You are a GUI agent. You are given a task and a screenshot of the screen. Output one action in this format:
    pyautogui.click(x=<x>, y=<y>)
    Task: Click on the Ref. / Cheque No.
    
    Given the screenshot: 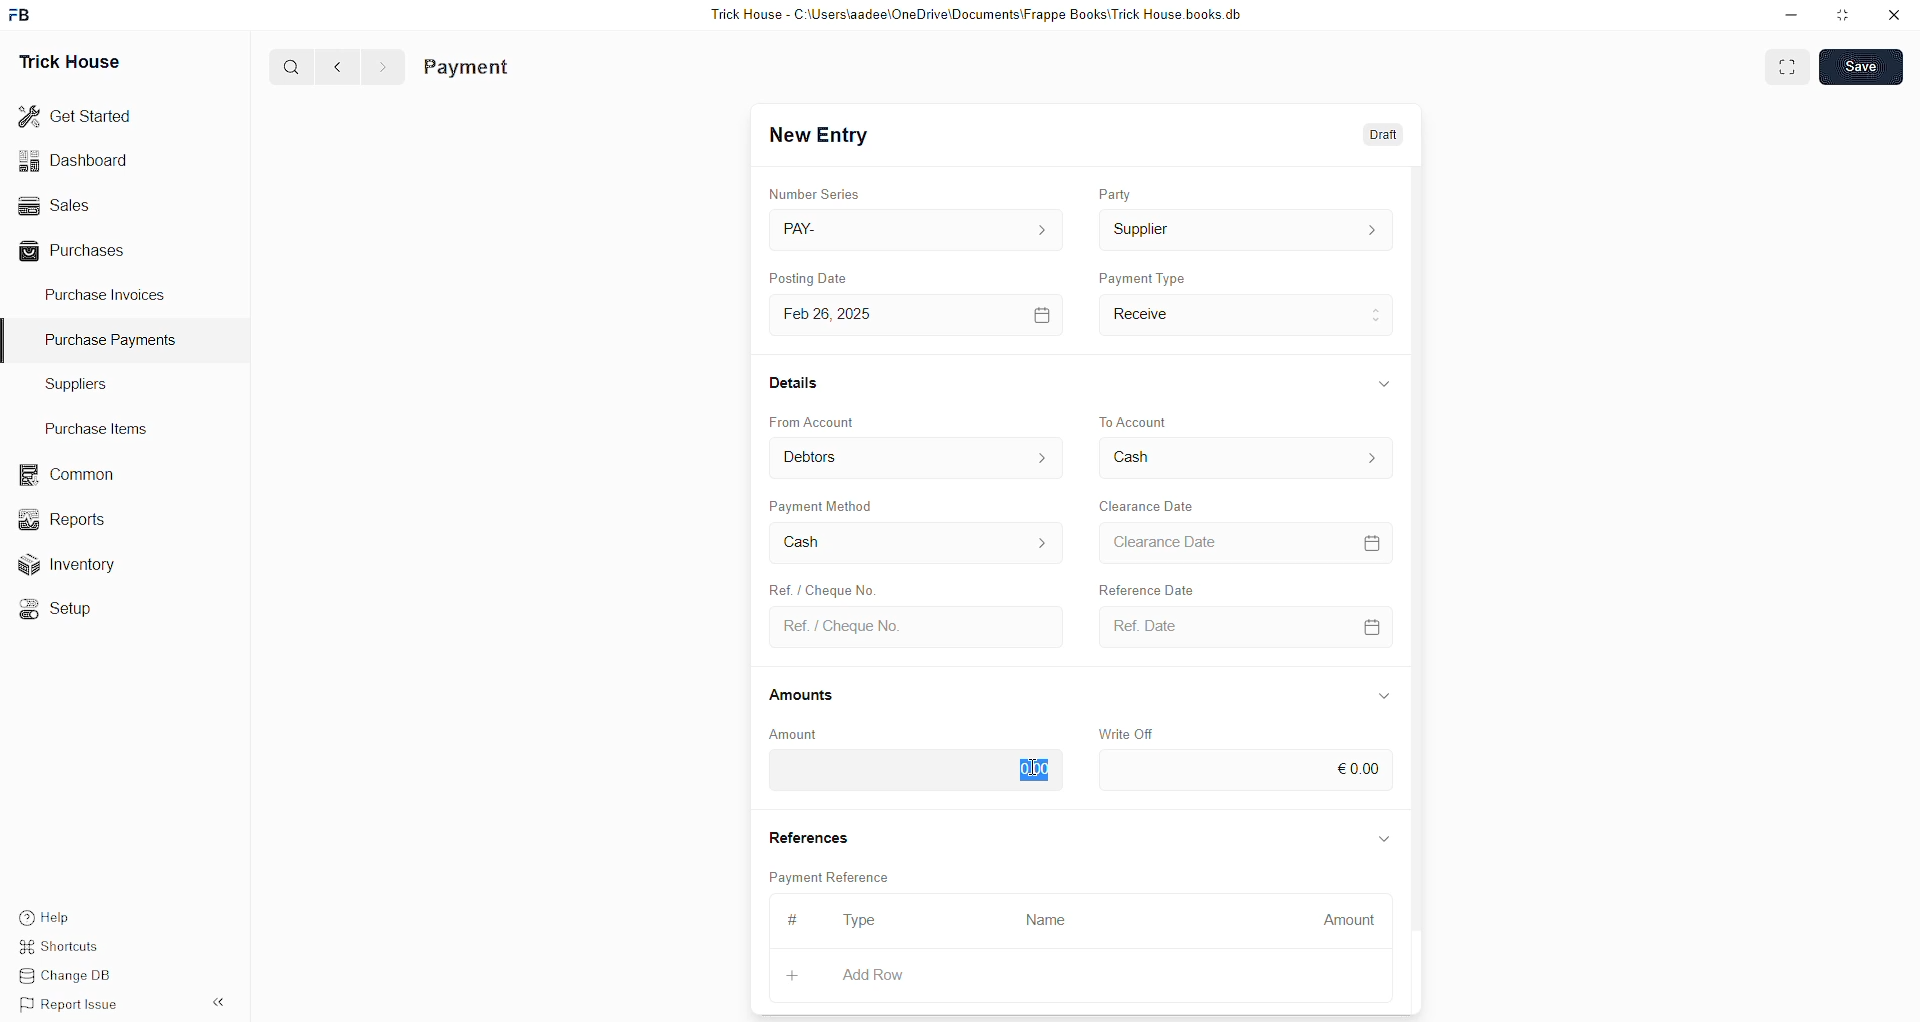 What is the action you would take?
    pyautogui.click(x=913, y=625)
    